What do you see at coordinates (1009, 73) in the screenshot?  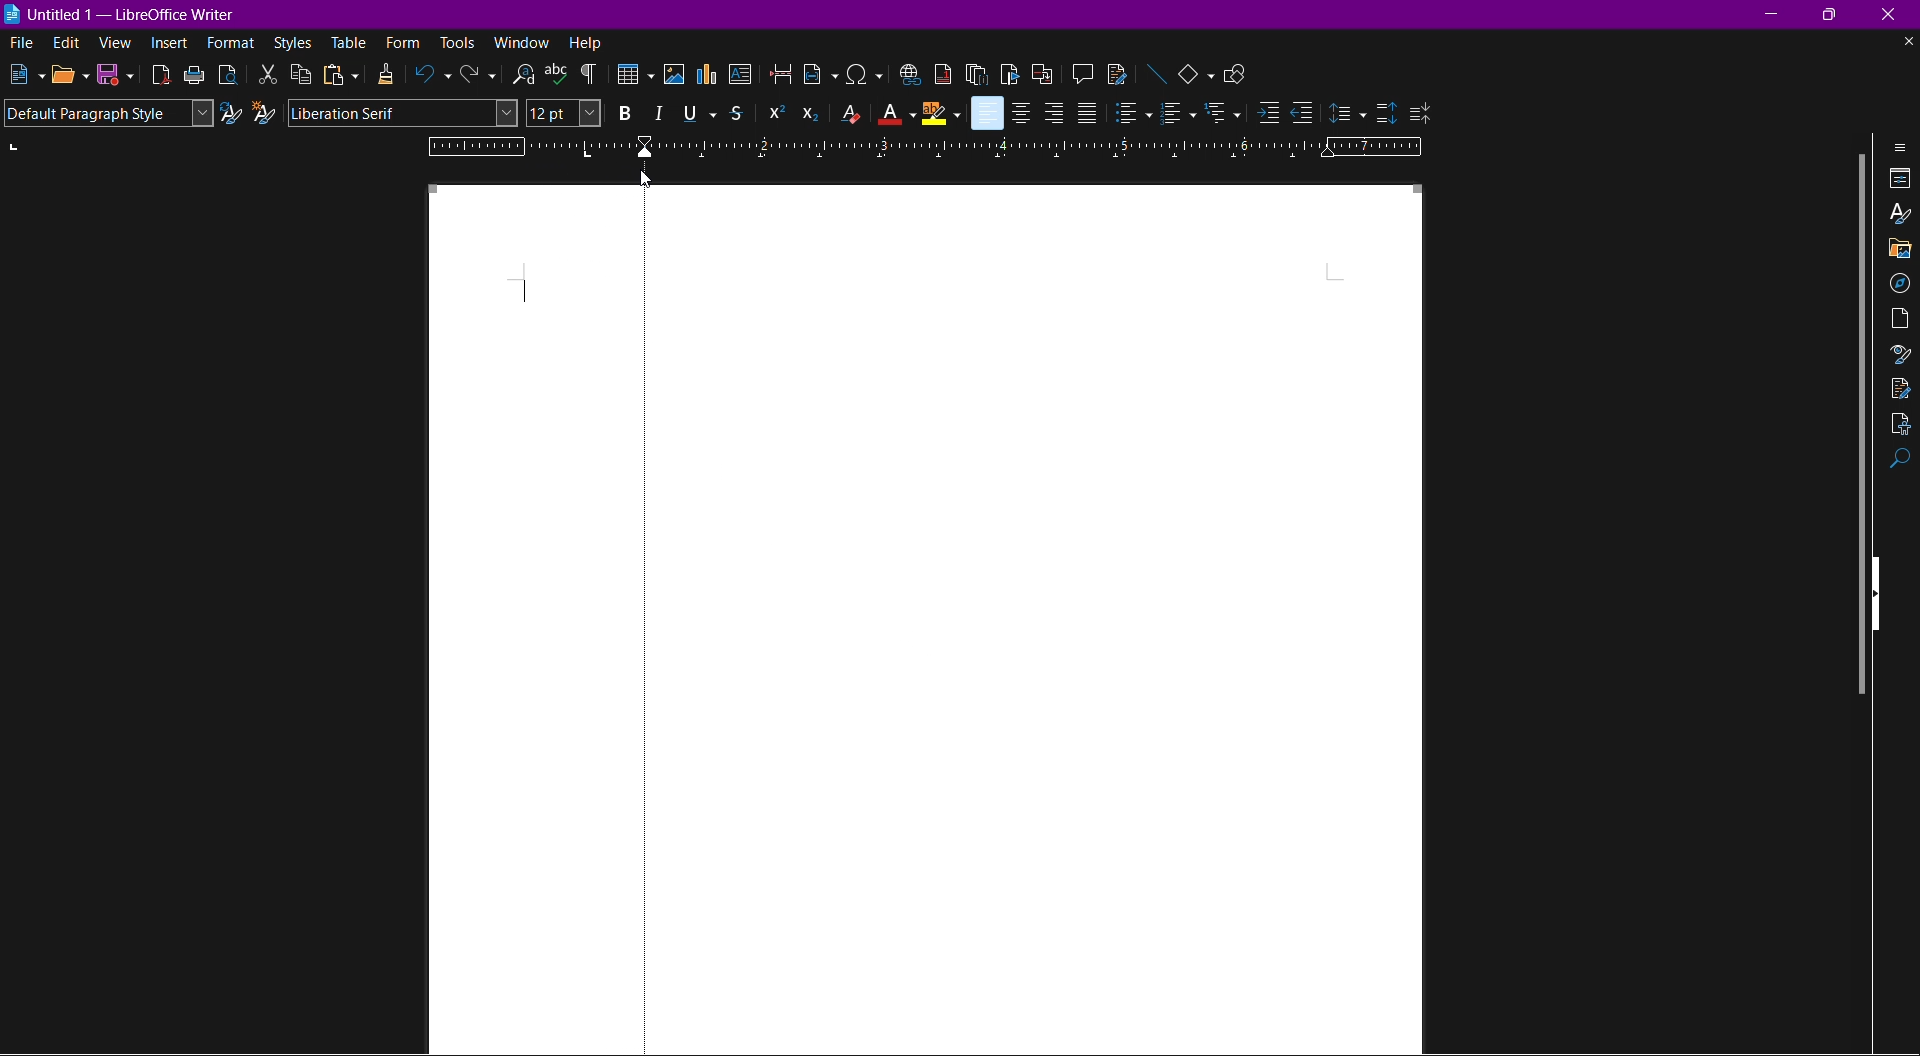 I see `Insert Bookmark` at bounding box center [1009, 73].